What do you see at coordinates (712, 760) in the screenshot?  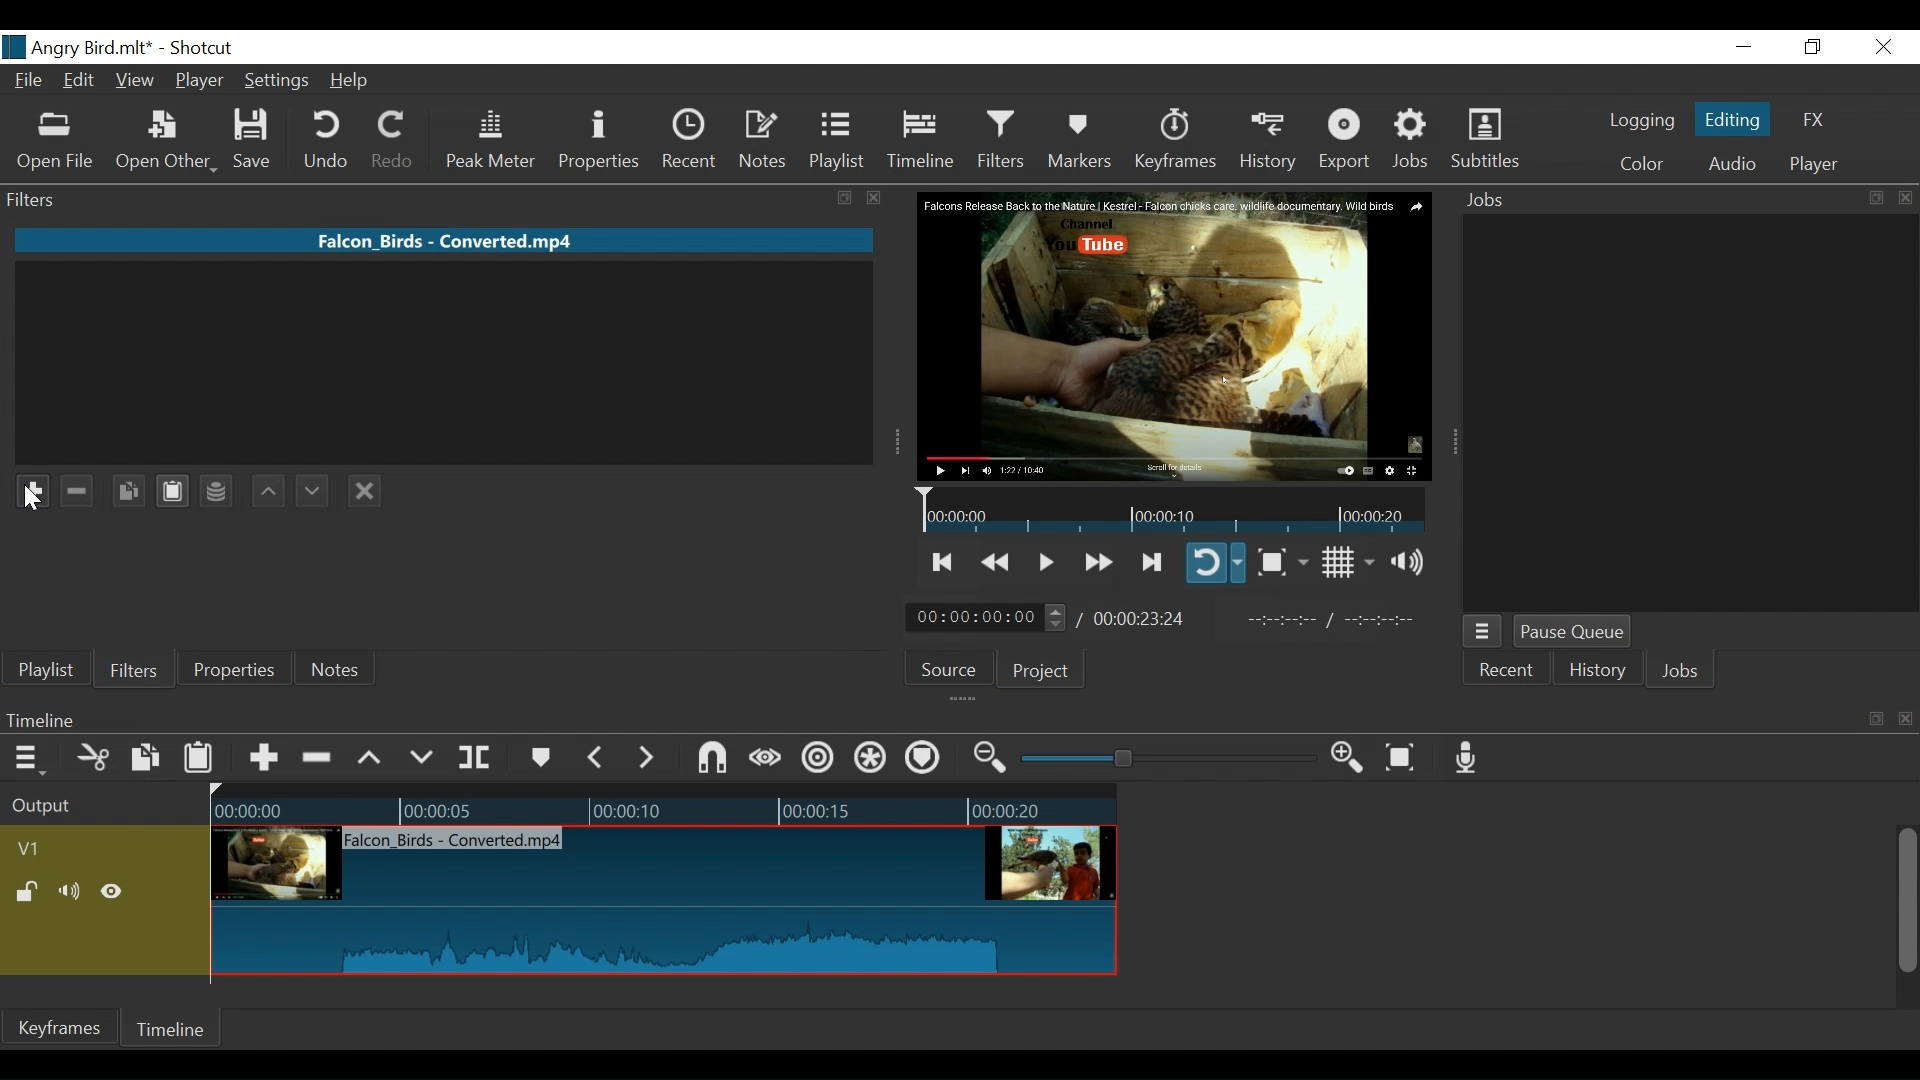 I see `Snap ` at bounding box center [712, 760].